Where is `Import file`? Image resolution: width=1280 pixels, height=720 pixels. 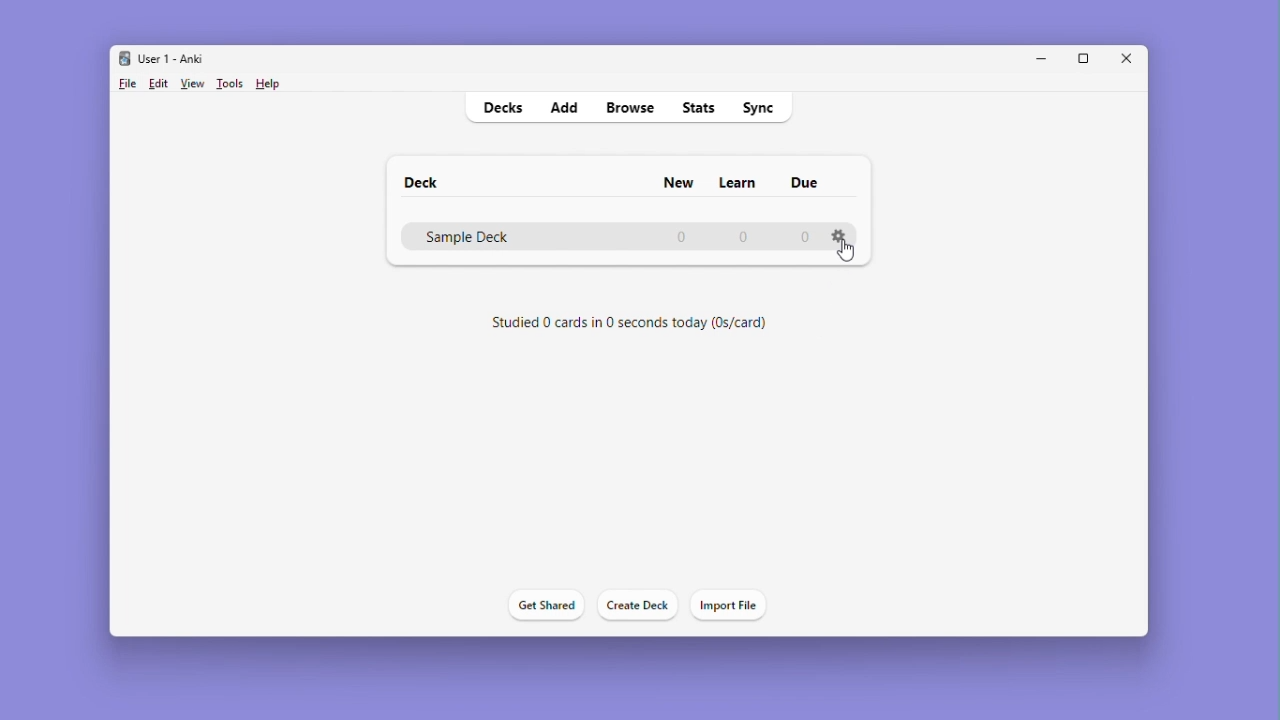
Import file is located at coordinates (731, 606).